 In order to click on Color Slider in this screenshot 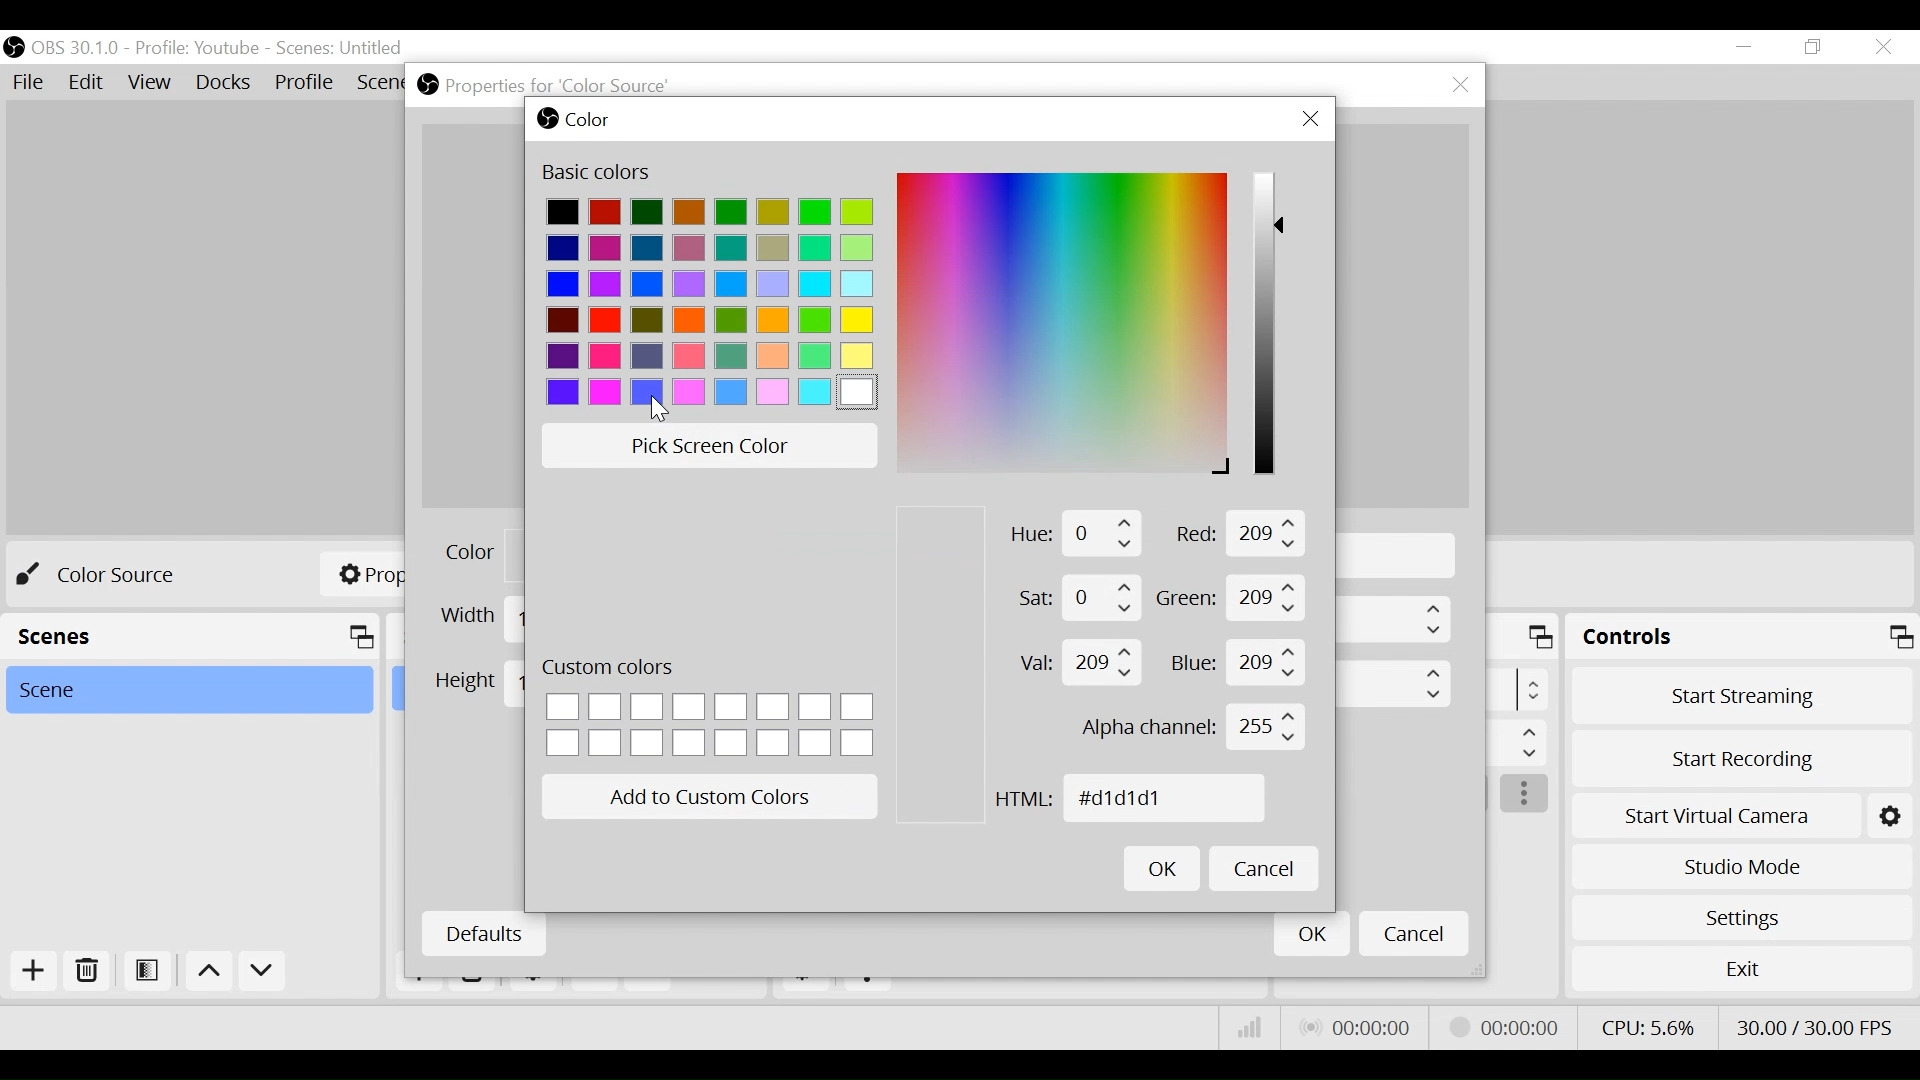, I will do `click(1262, 324)`.